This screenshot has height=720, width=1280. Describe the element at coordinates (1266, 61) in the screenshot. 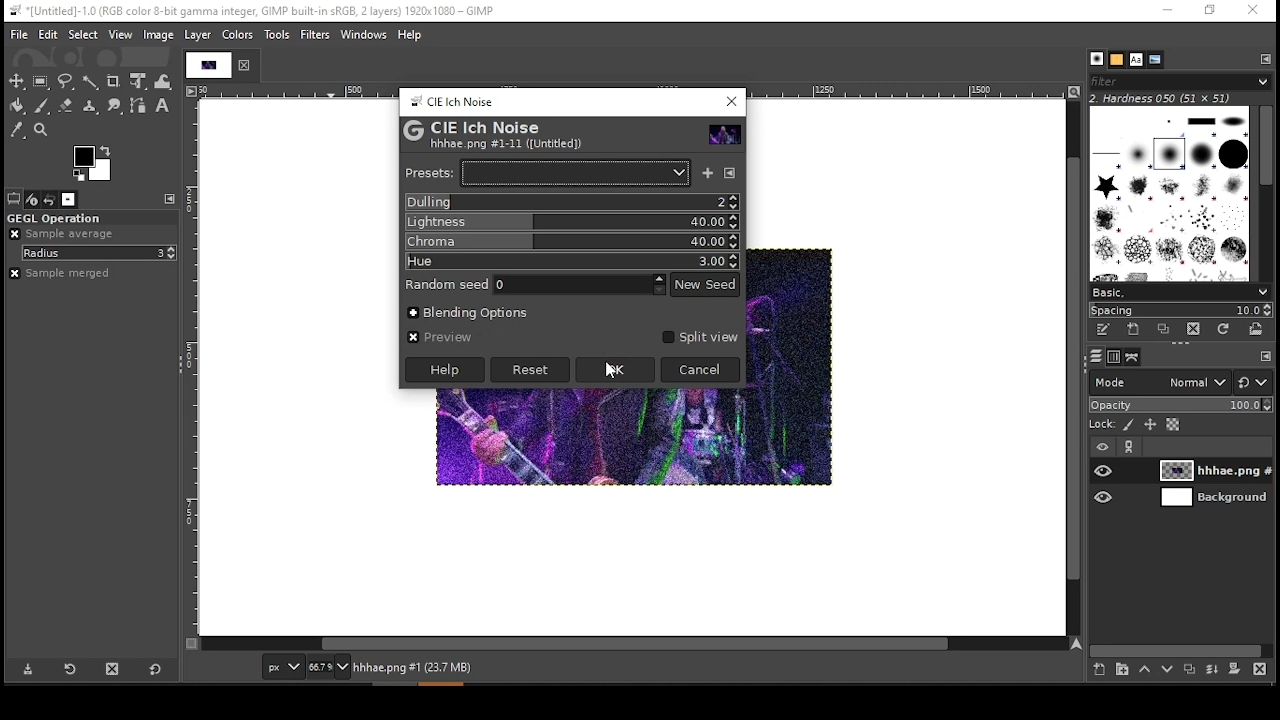

I see `configure this tab` at that location.